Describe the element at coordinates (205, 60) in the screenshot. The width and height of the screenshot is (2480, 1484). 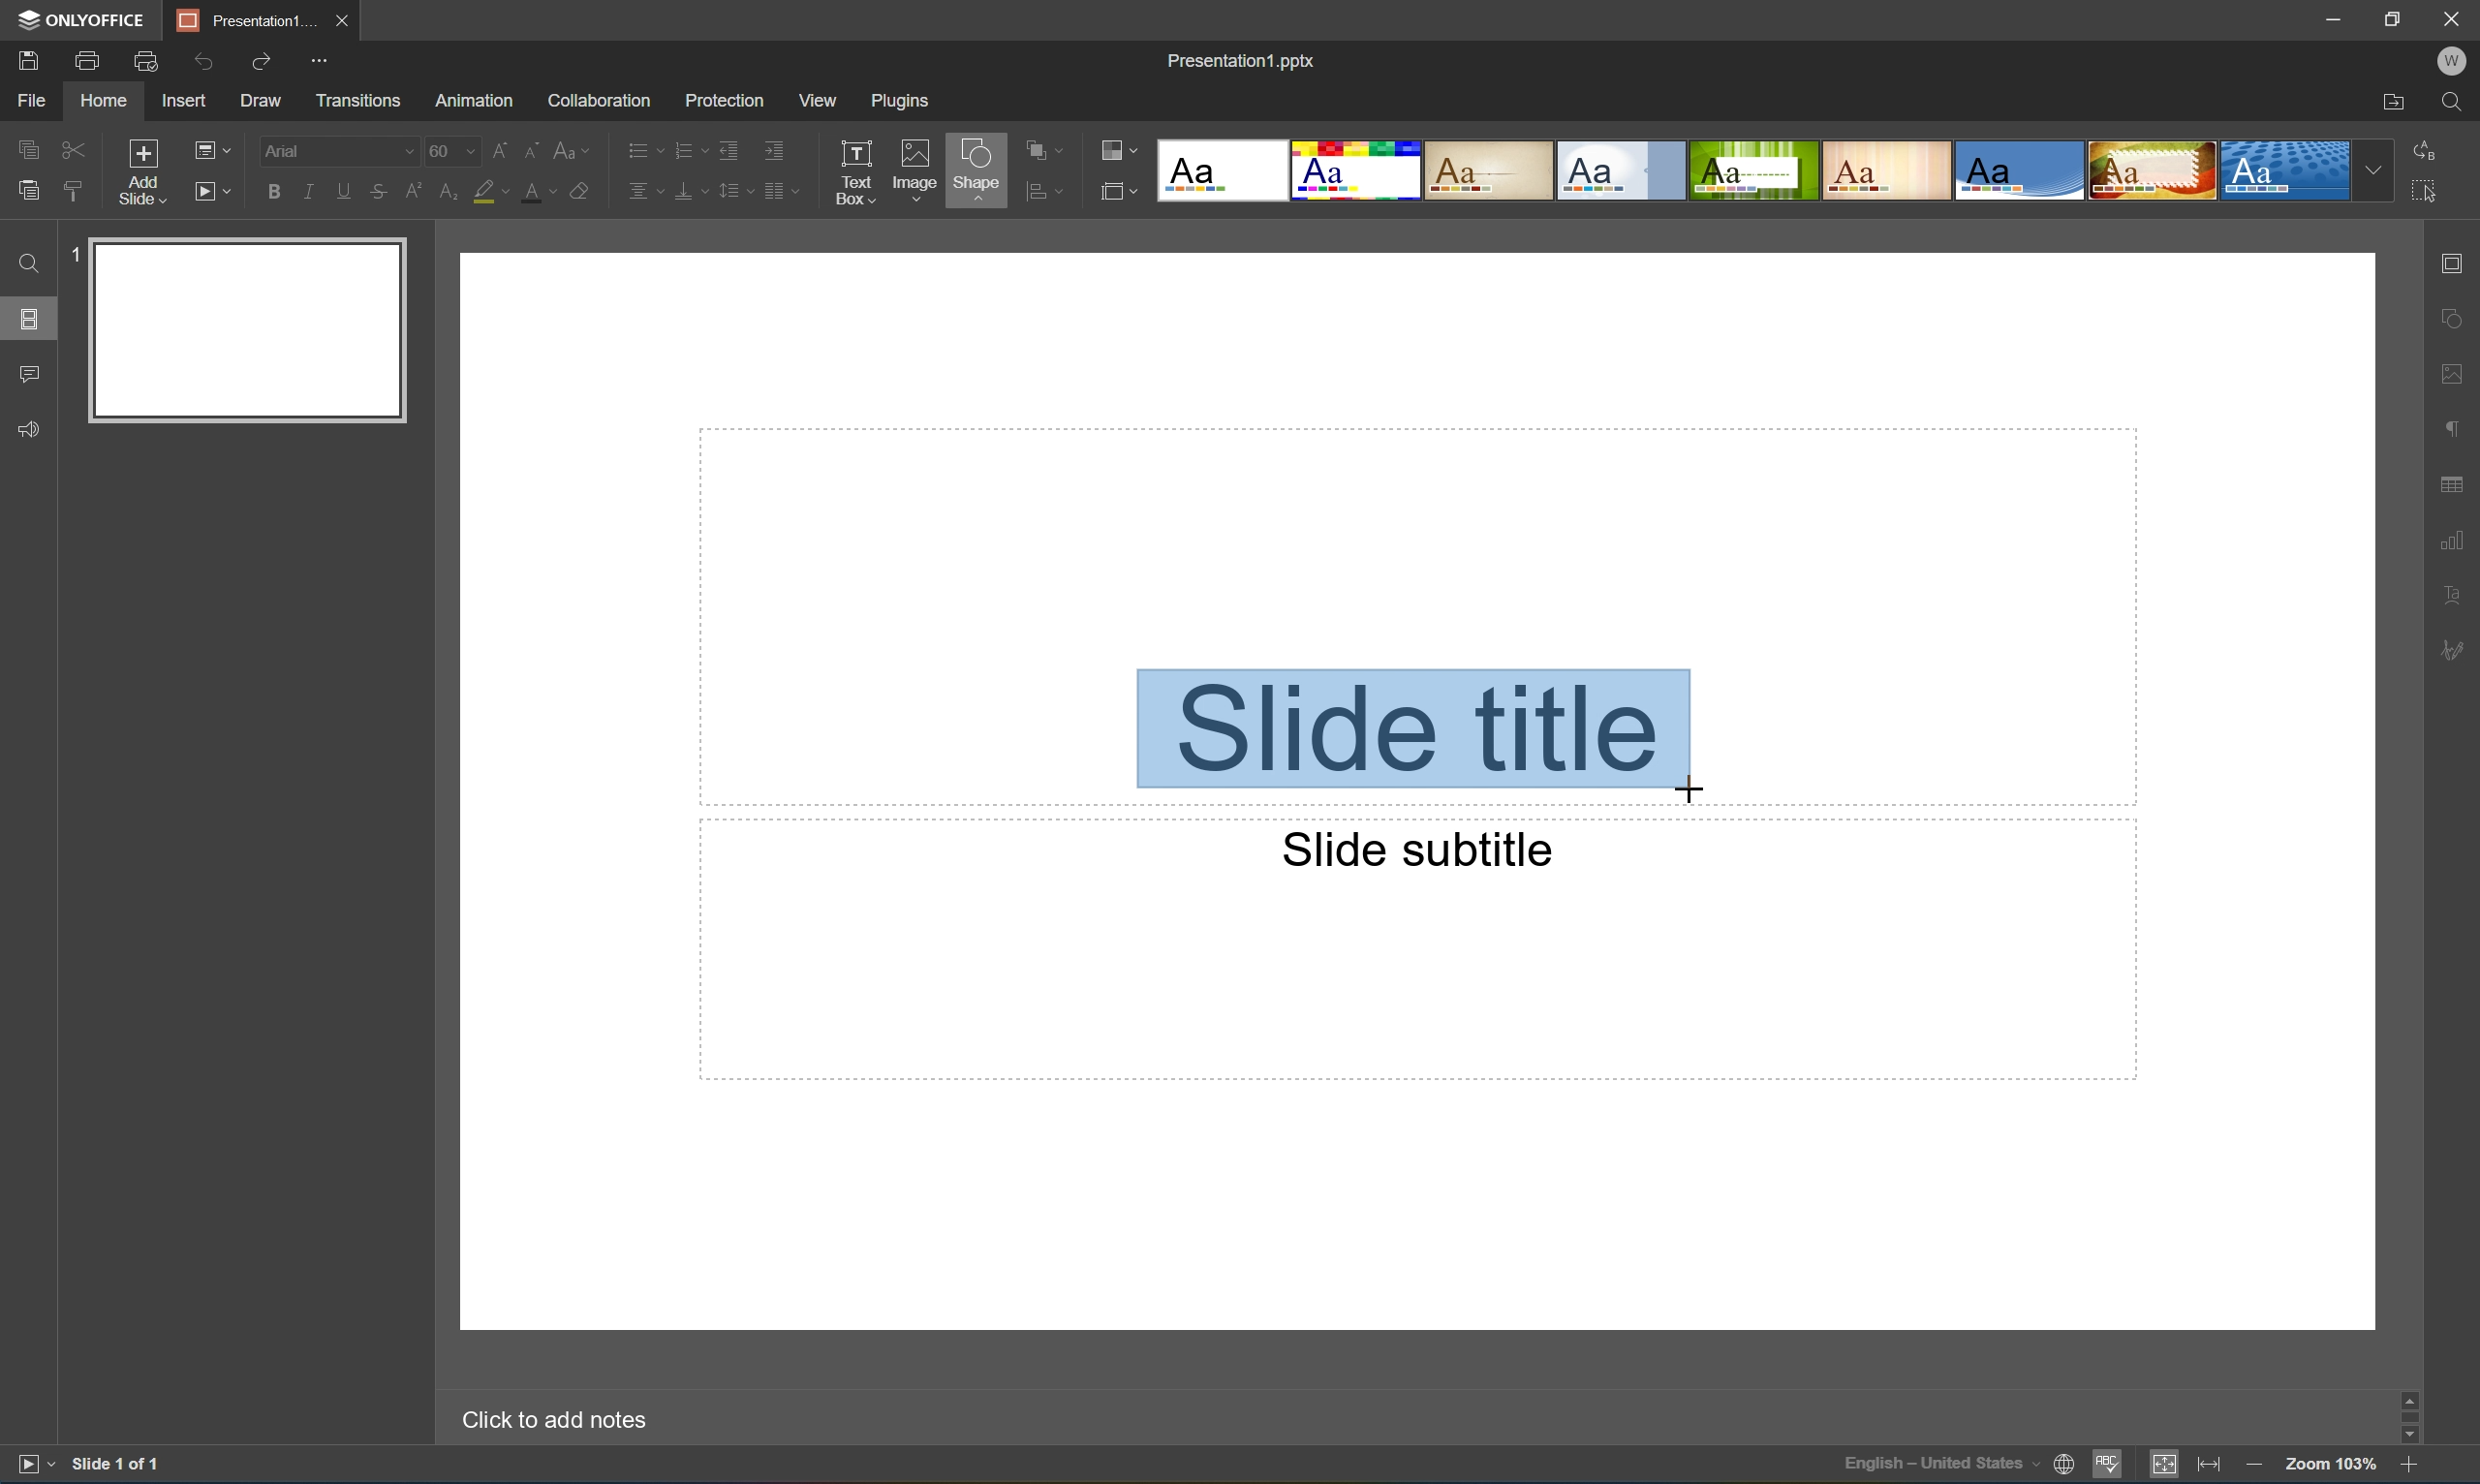
I see `Undo` at that location.